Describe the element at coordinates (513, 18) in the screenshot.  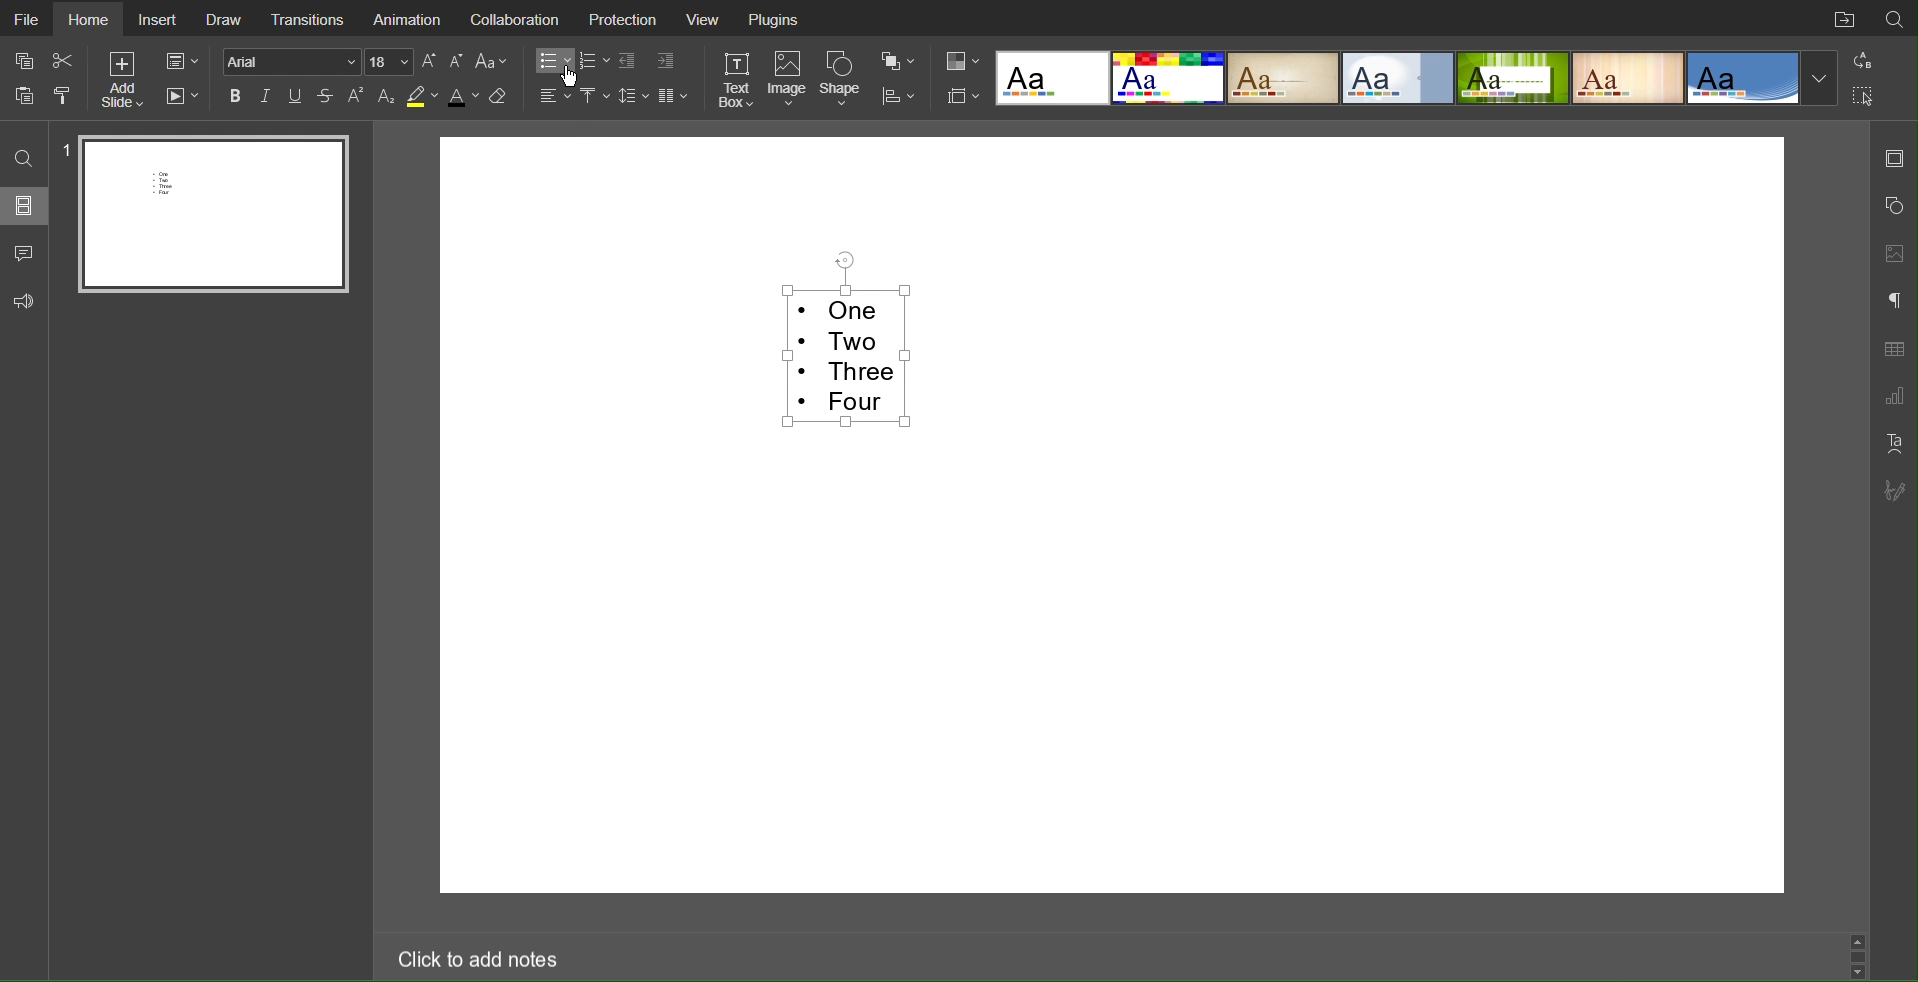
I see `Collaboration` at that location.